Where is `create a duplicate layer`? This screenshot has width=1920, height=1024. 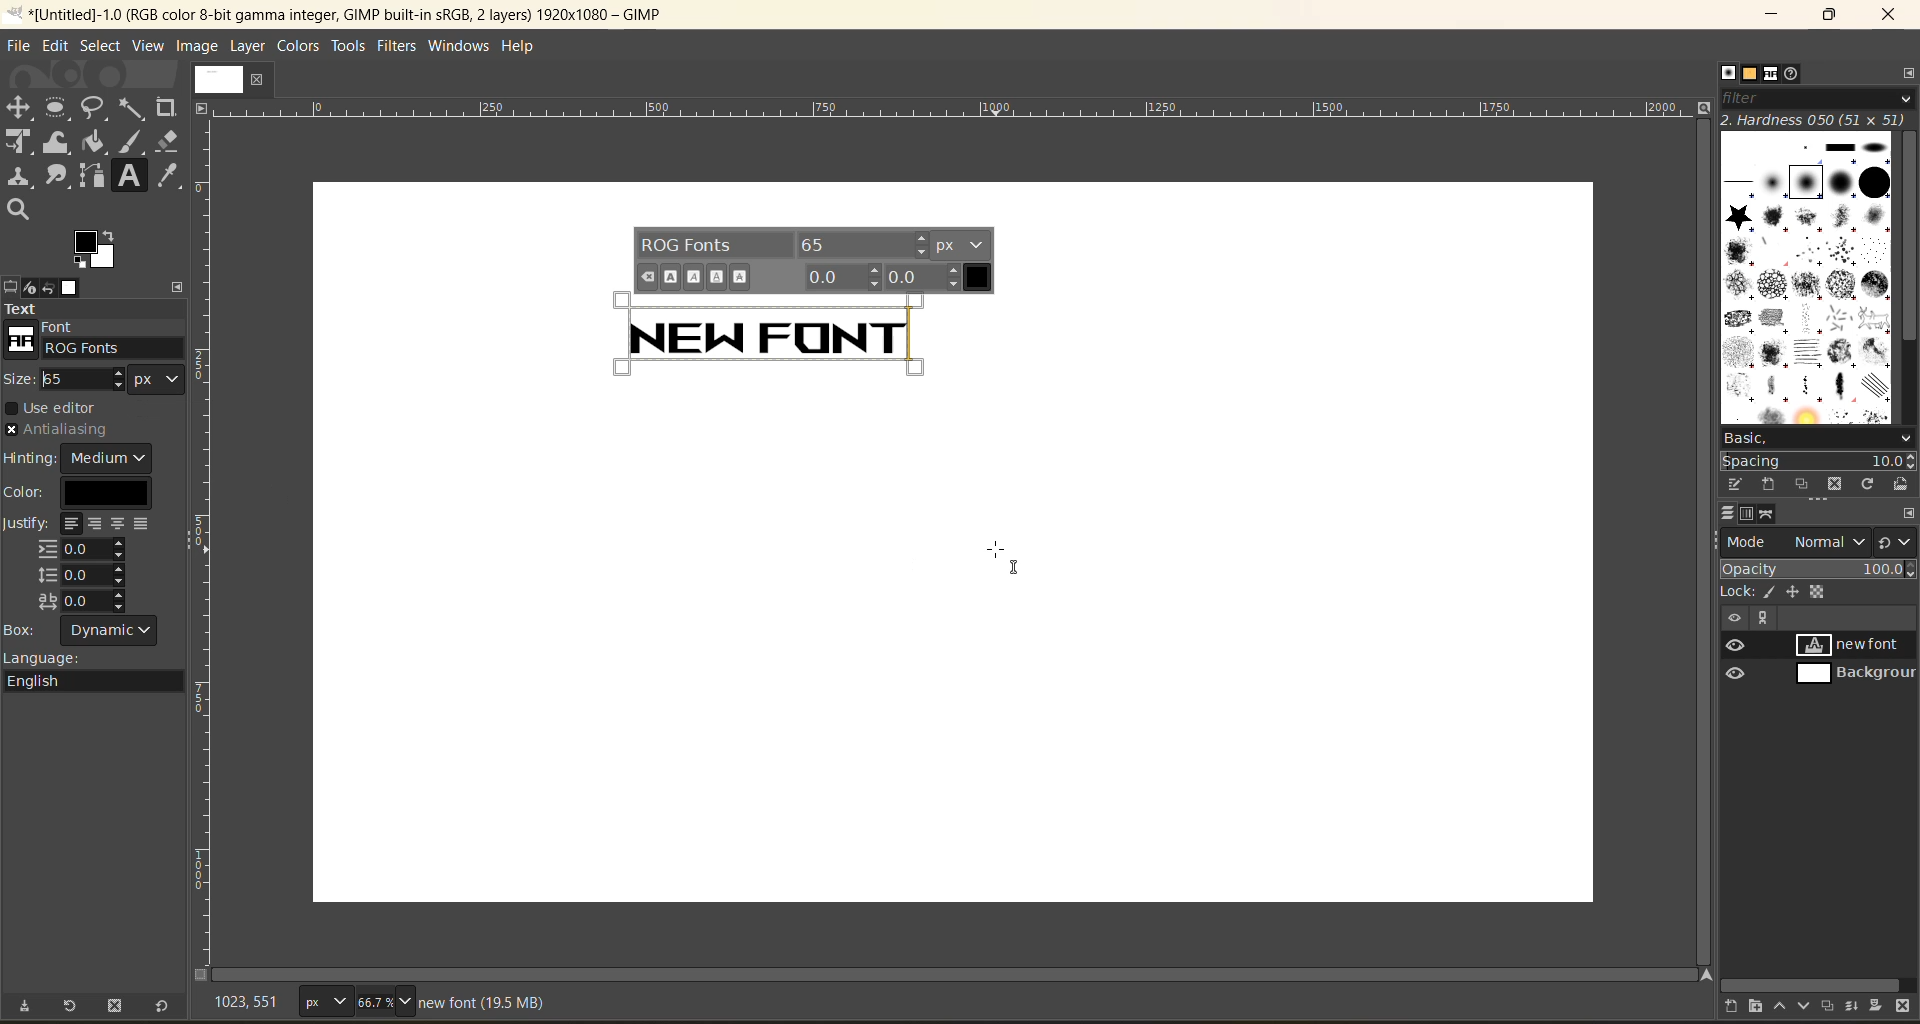
create a duplicate layer is located at coordinates (1834, 1005).